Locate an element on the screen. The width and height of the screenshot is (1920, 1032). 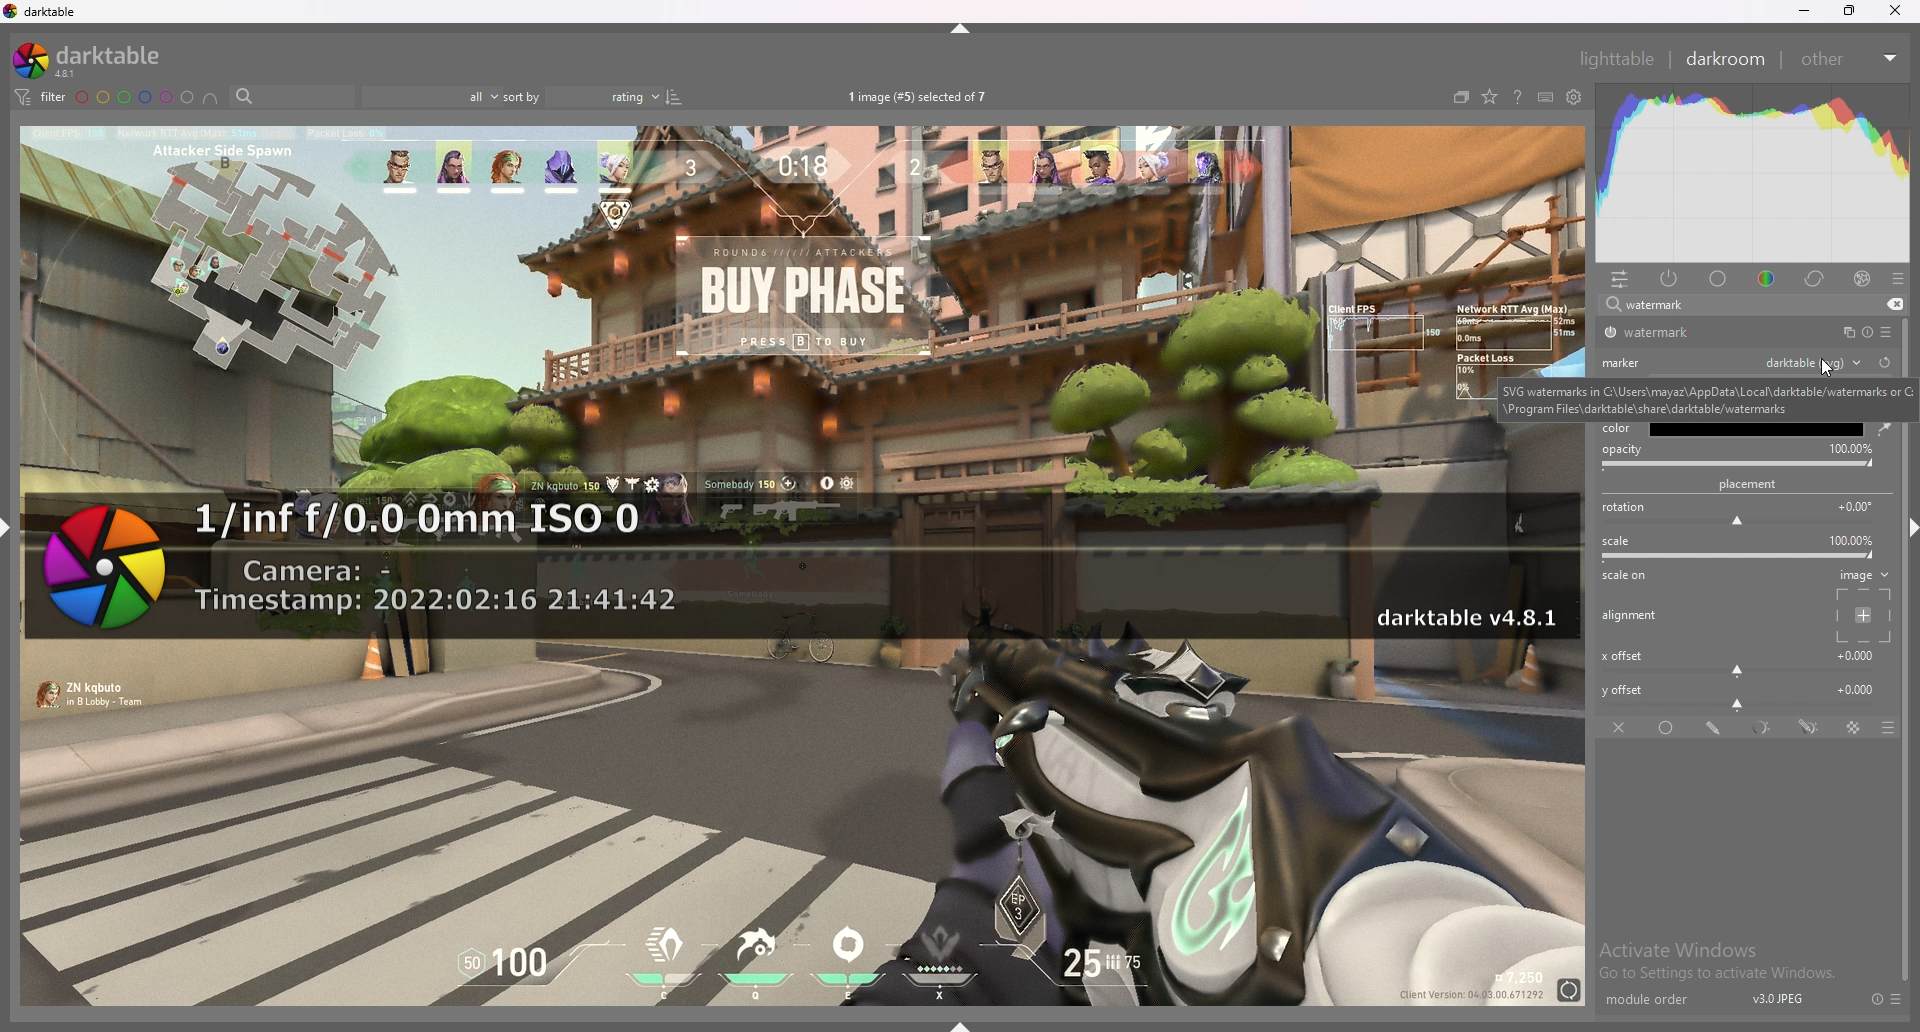
correct is located at coordinates (1816, 278).